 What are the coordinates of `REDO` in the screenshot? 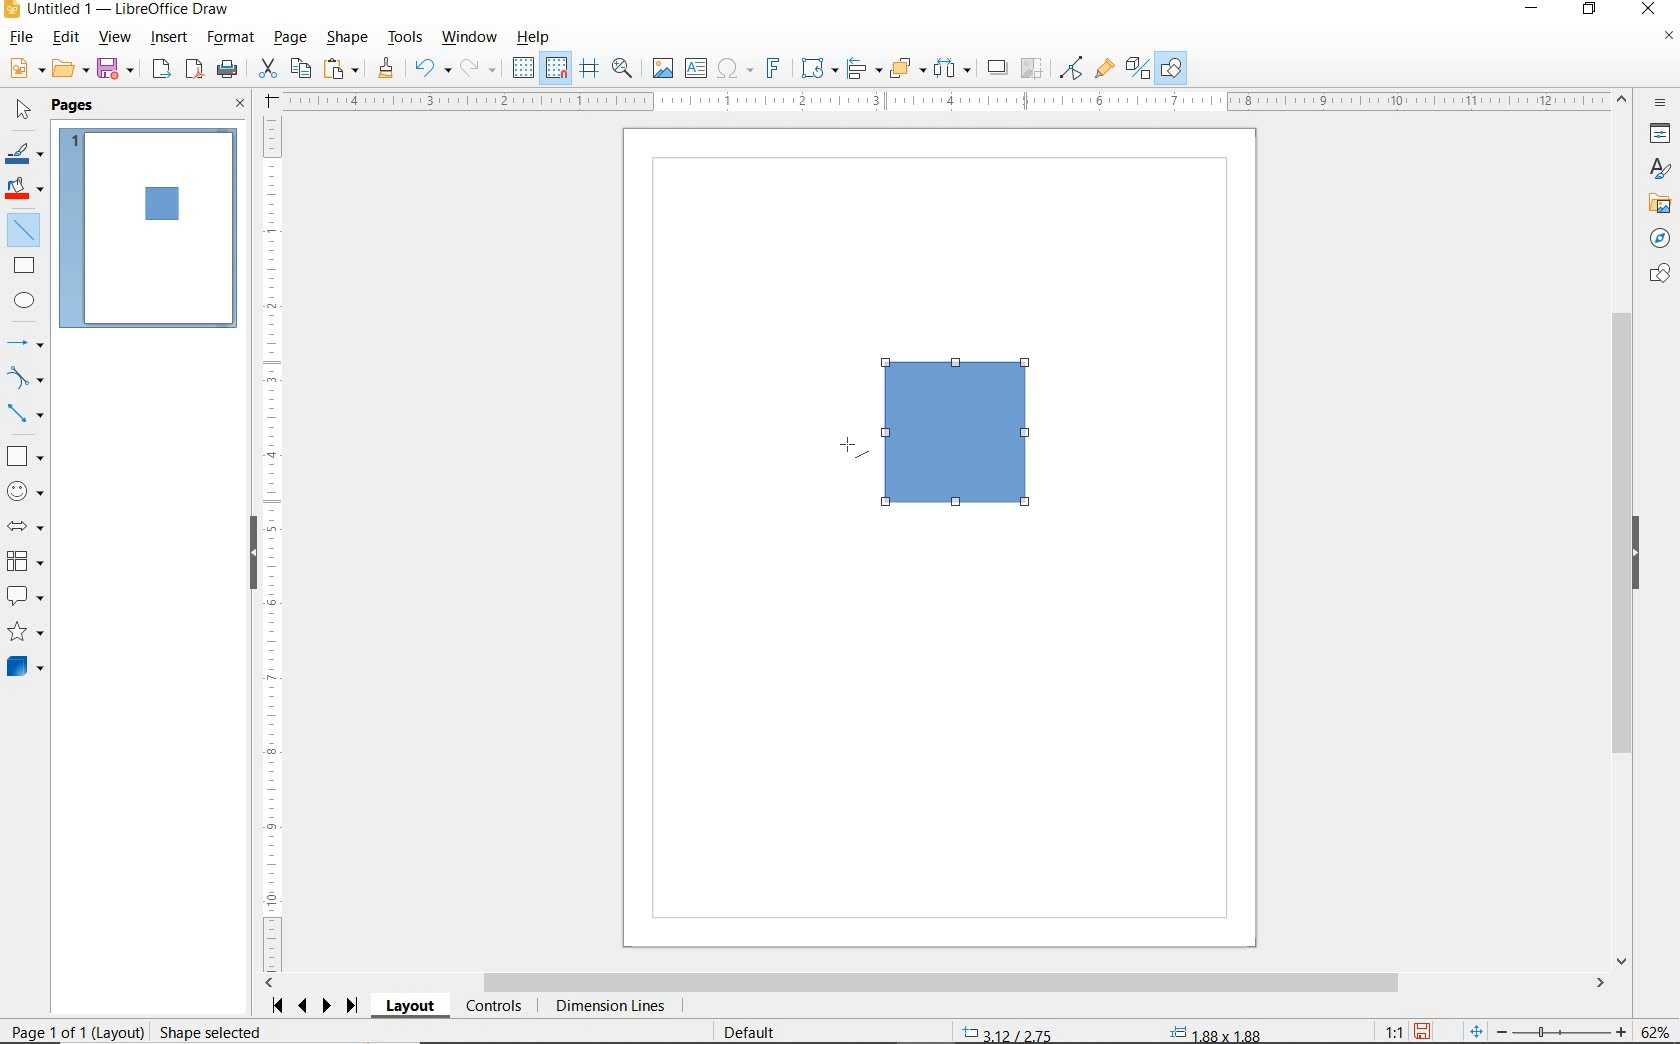 It's located at (483, 69).